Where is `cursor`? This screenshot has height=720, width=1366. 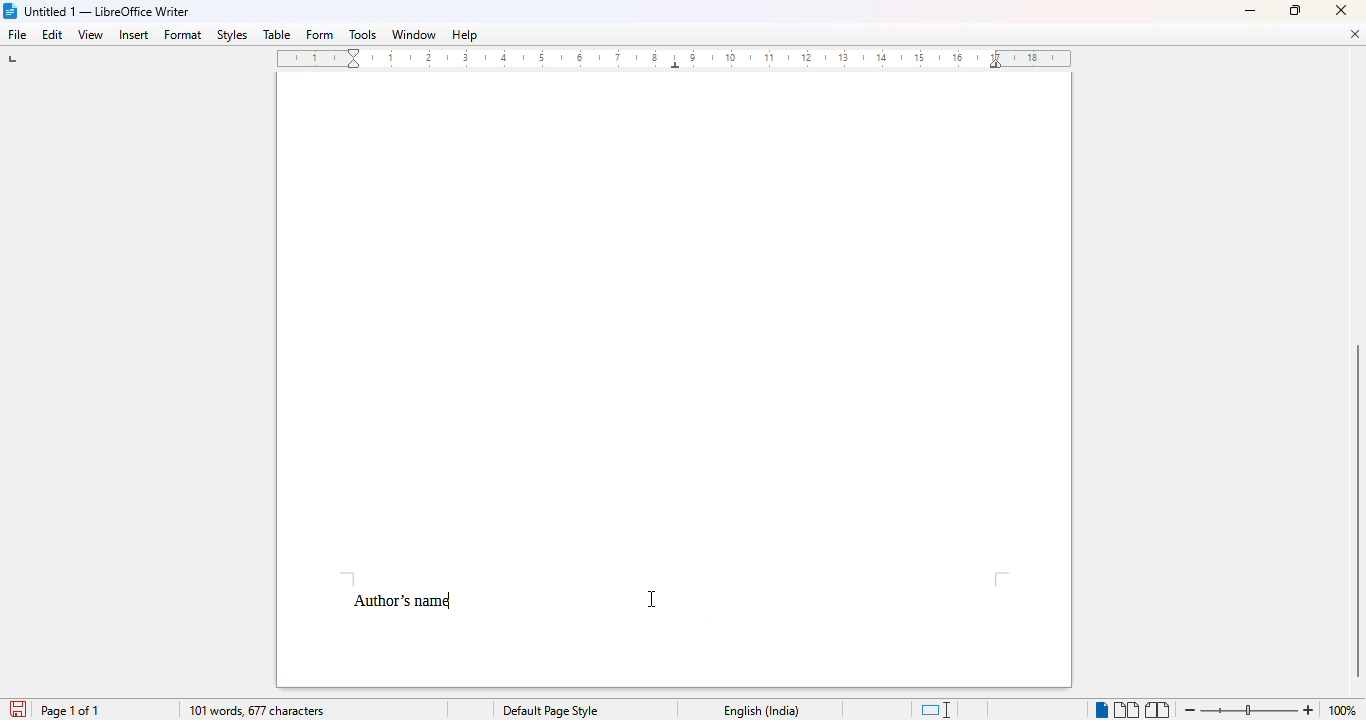 cursor is located at coordinates (652, 599).